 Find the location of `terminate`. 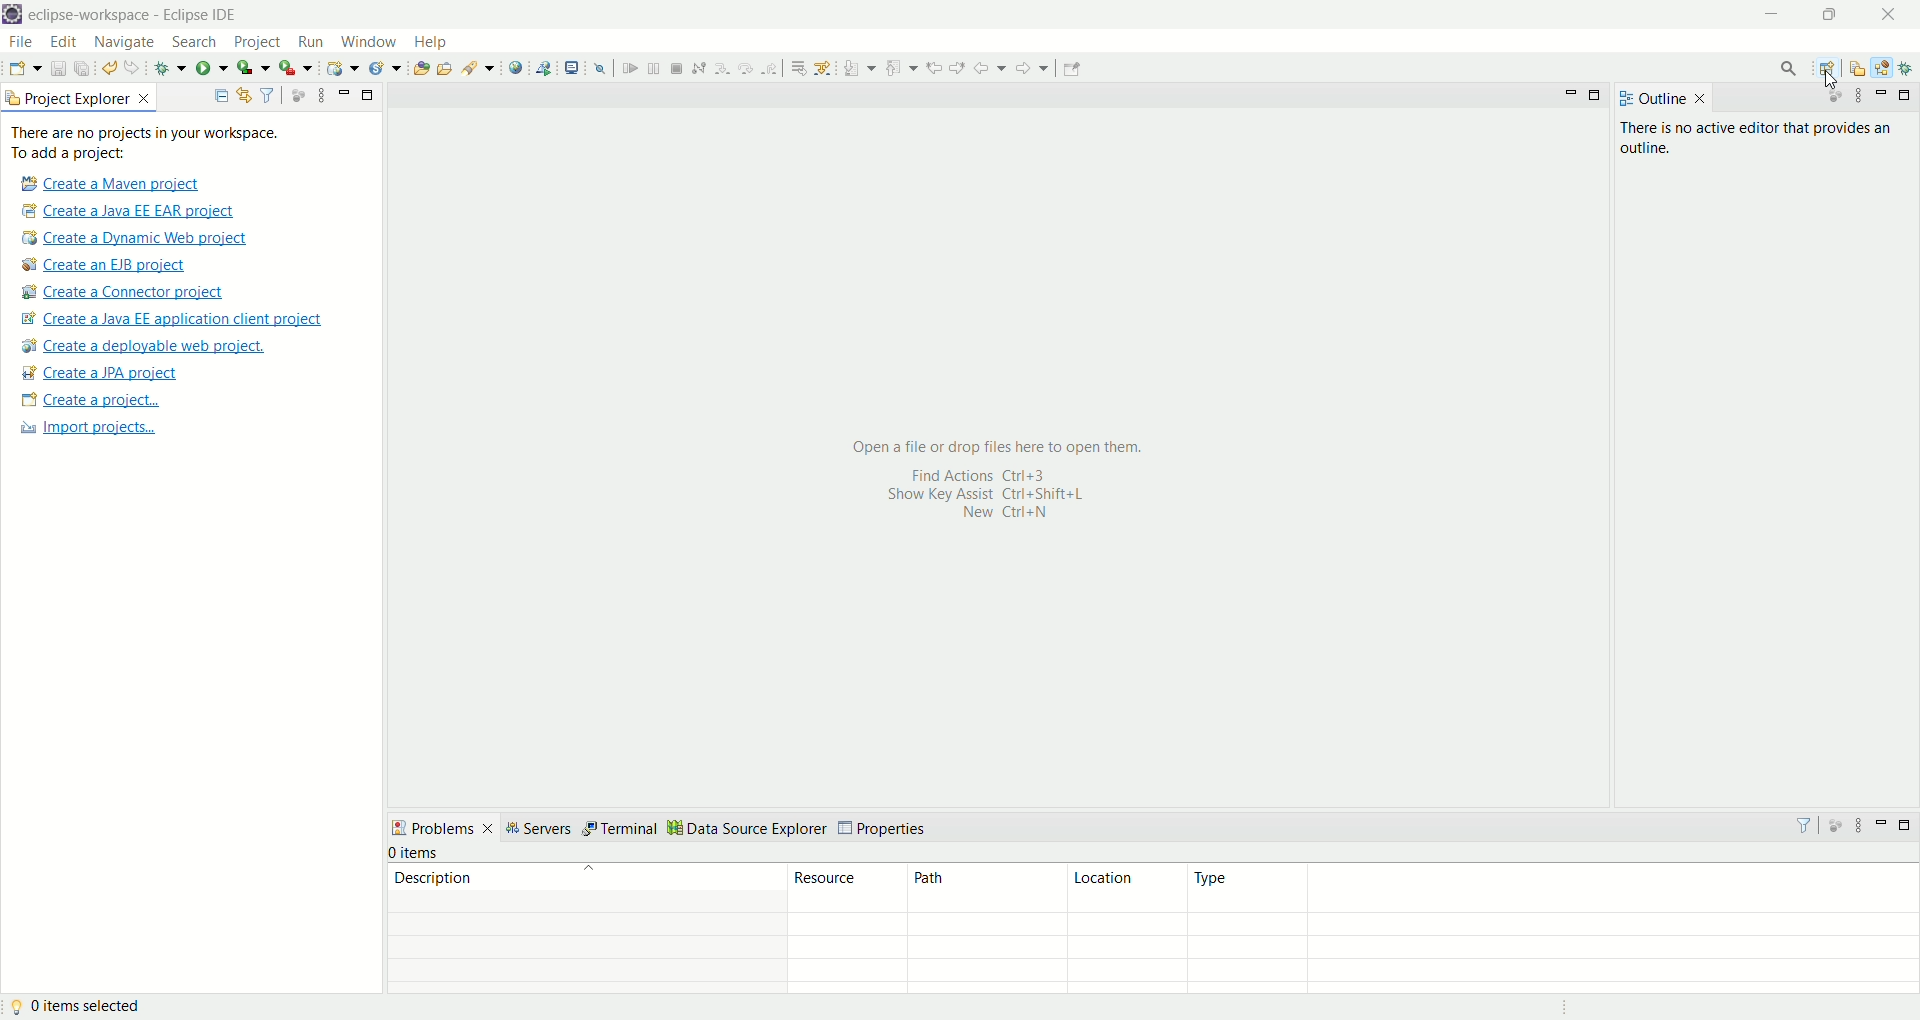

terminate is located at coordinates (677, 67).